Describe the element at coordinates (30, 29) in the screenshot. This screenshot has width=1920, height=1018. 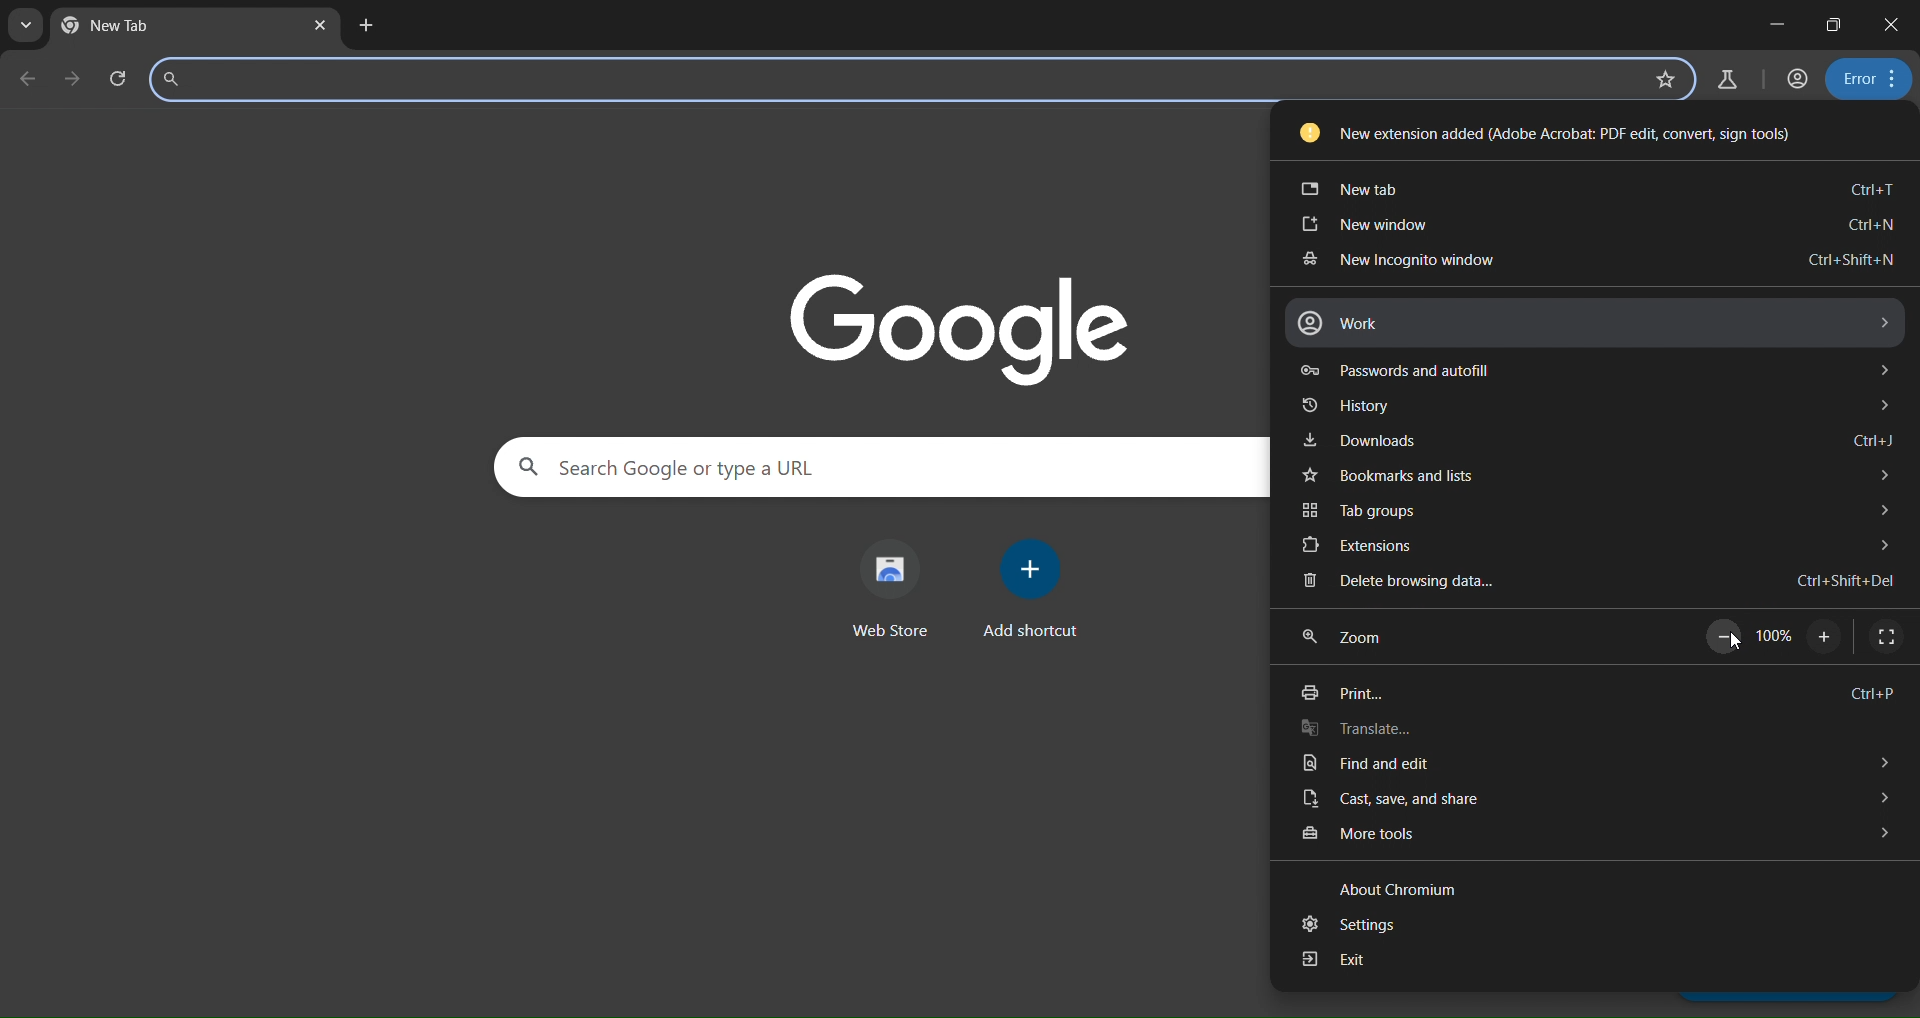
I see `search tabs` at that location.